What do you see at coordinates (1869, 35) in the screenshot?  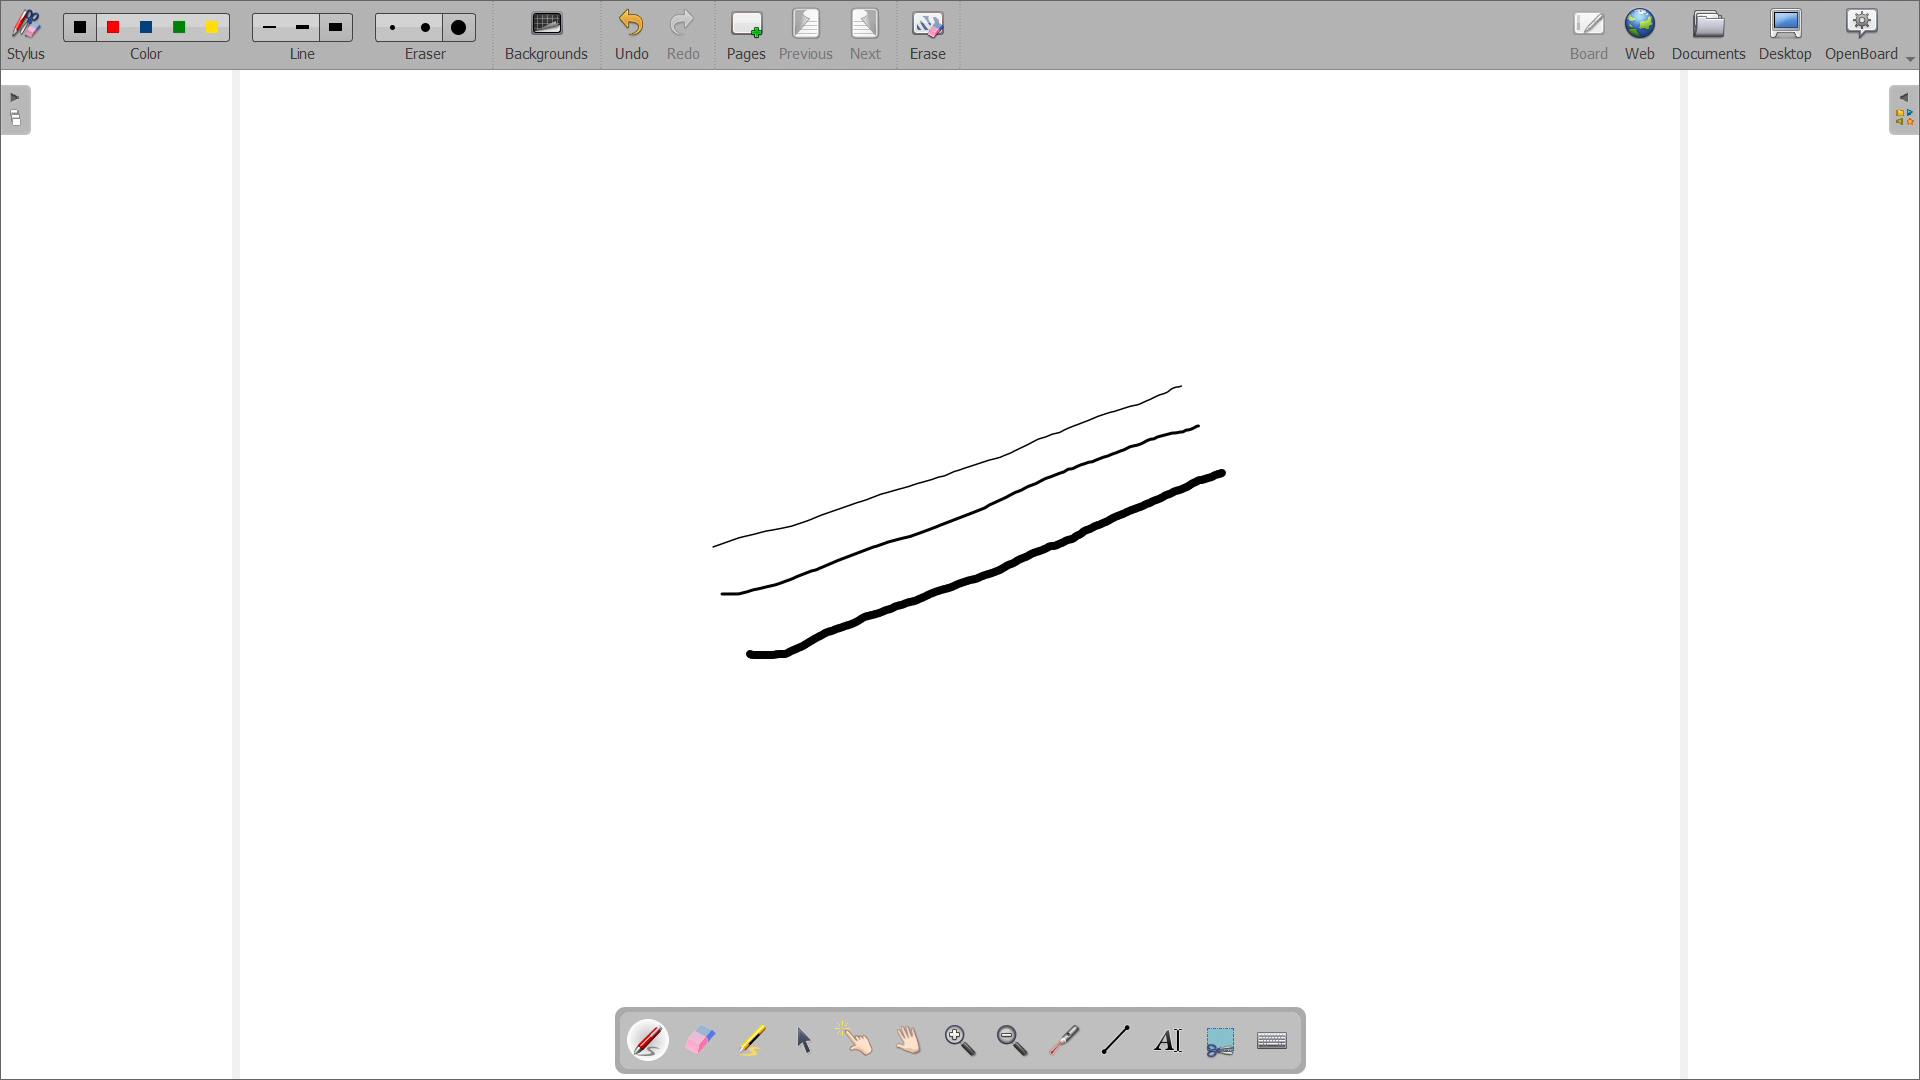 I see `openboard settings` at bounding box center [1869, 35].